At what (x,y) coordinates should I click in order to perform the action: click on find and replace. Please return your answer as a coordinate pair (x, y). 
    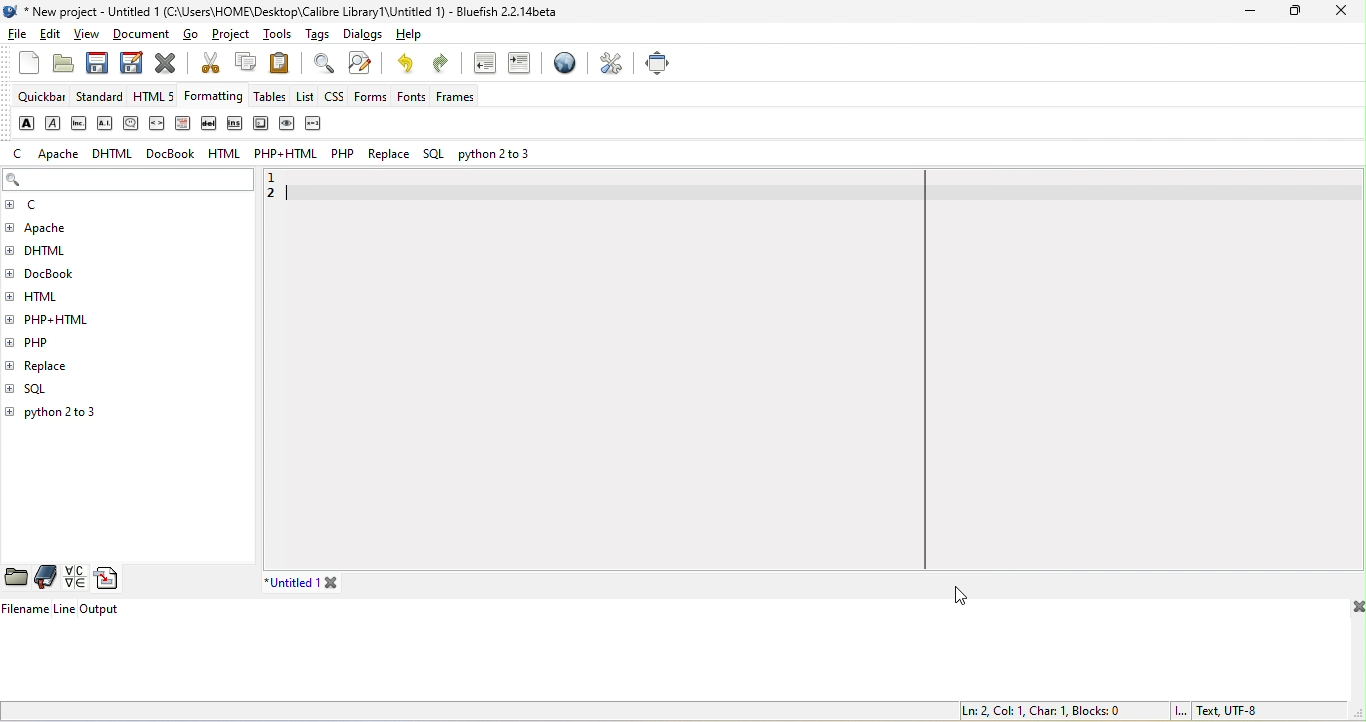
    Looking at the image, I should click on (365, 64).